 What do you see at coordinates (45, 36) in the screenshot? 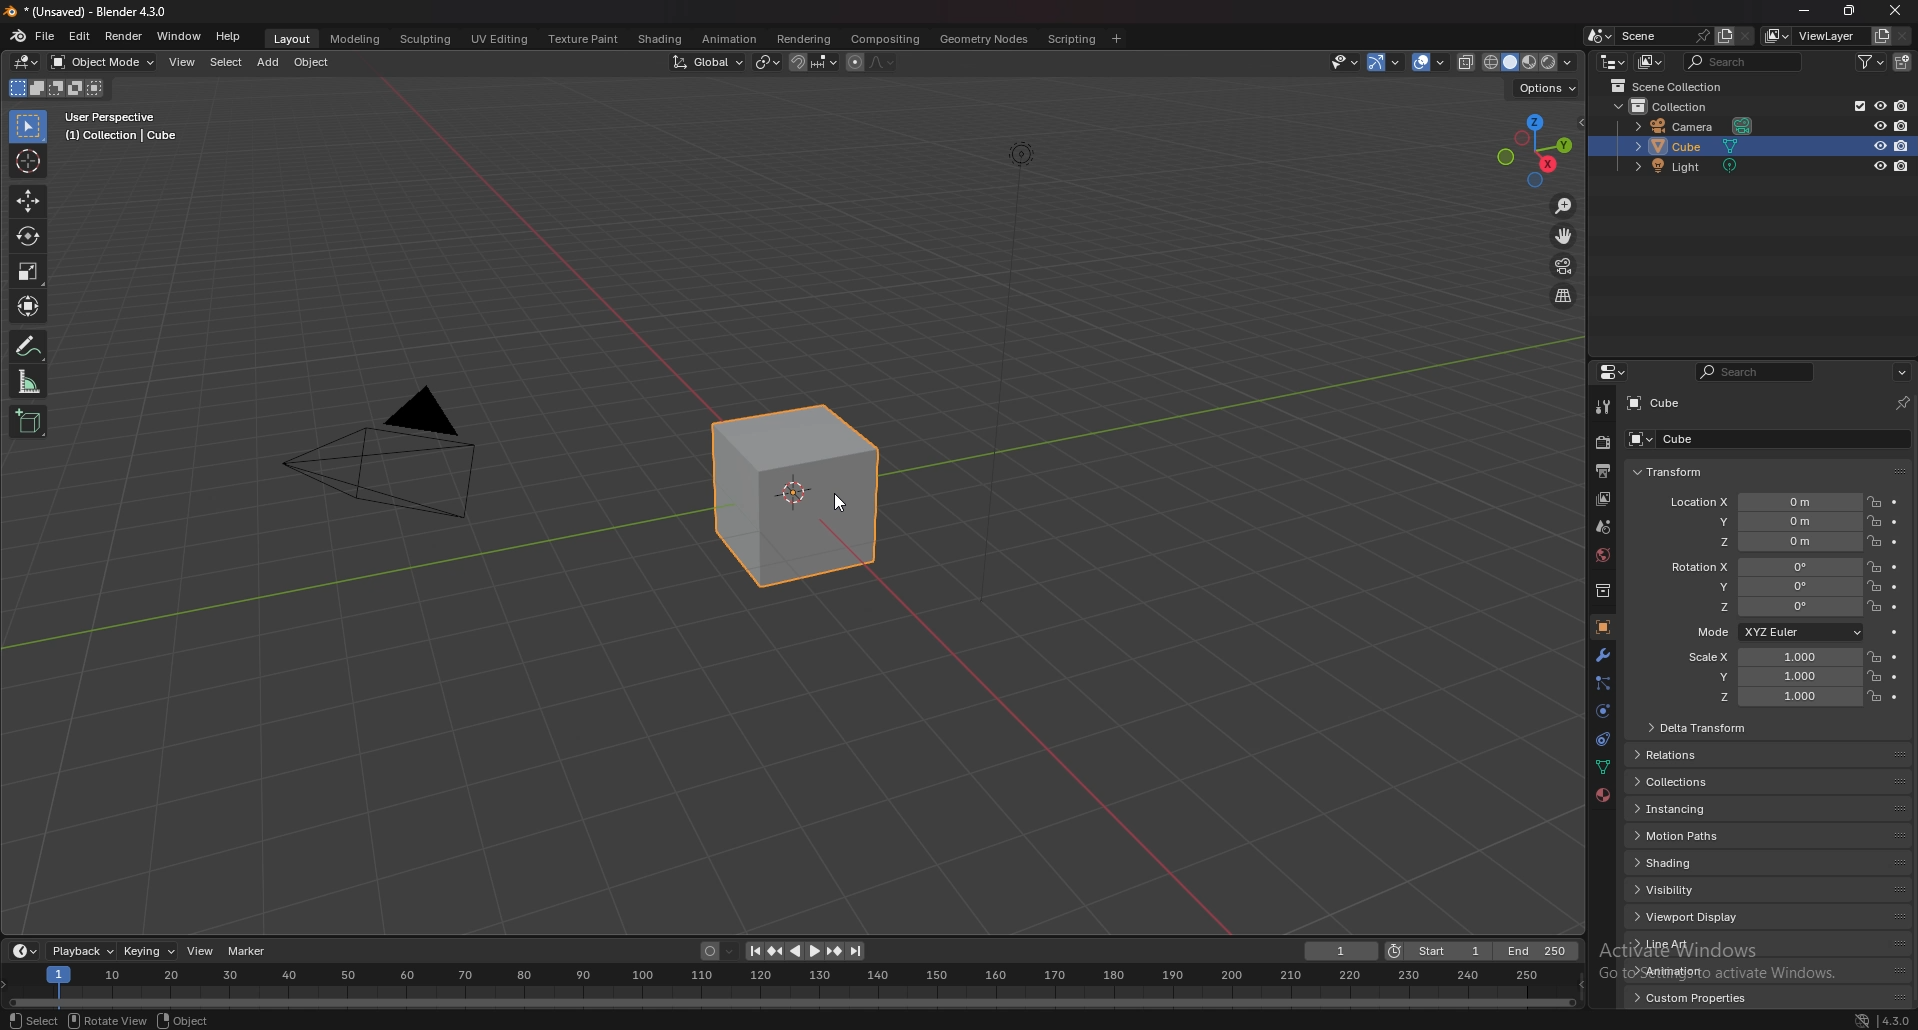
I see `file` at bounding box center [45, 36].